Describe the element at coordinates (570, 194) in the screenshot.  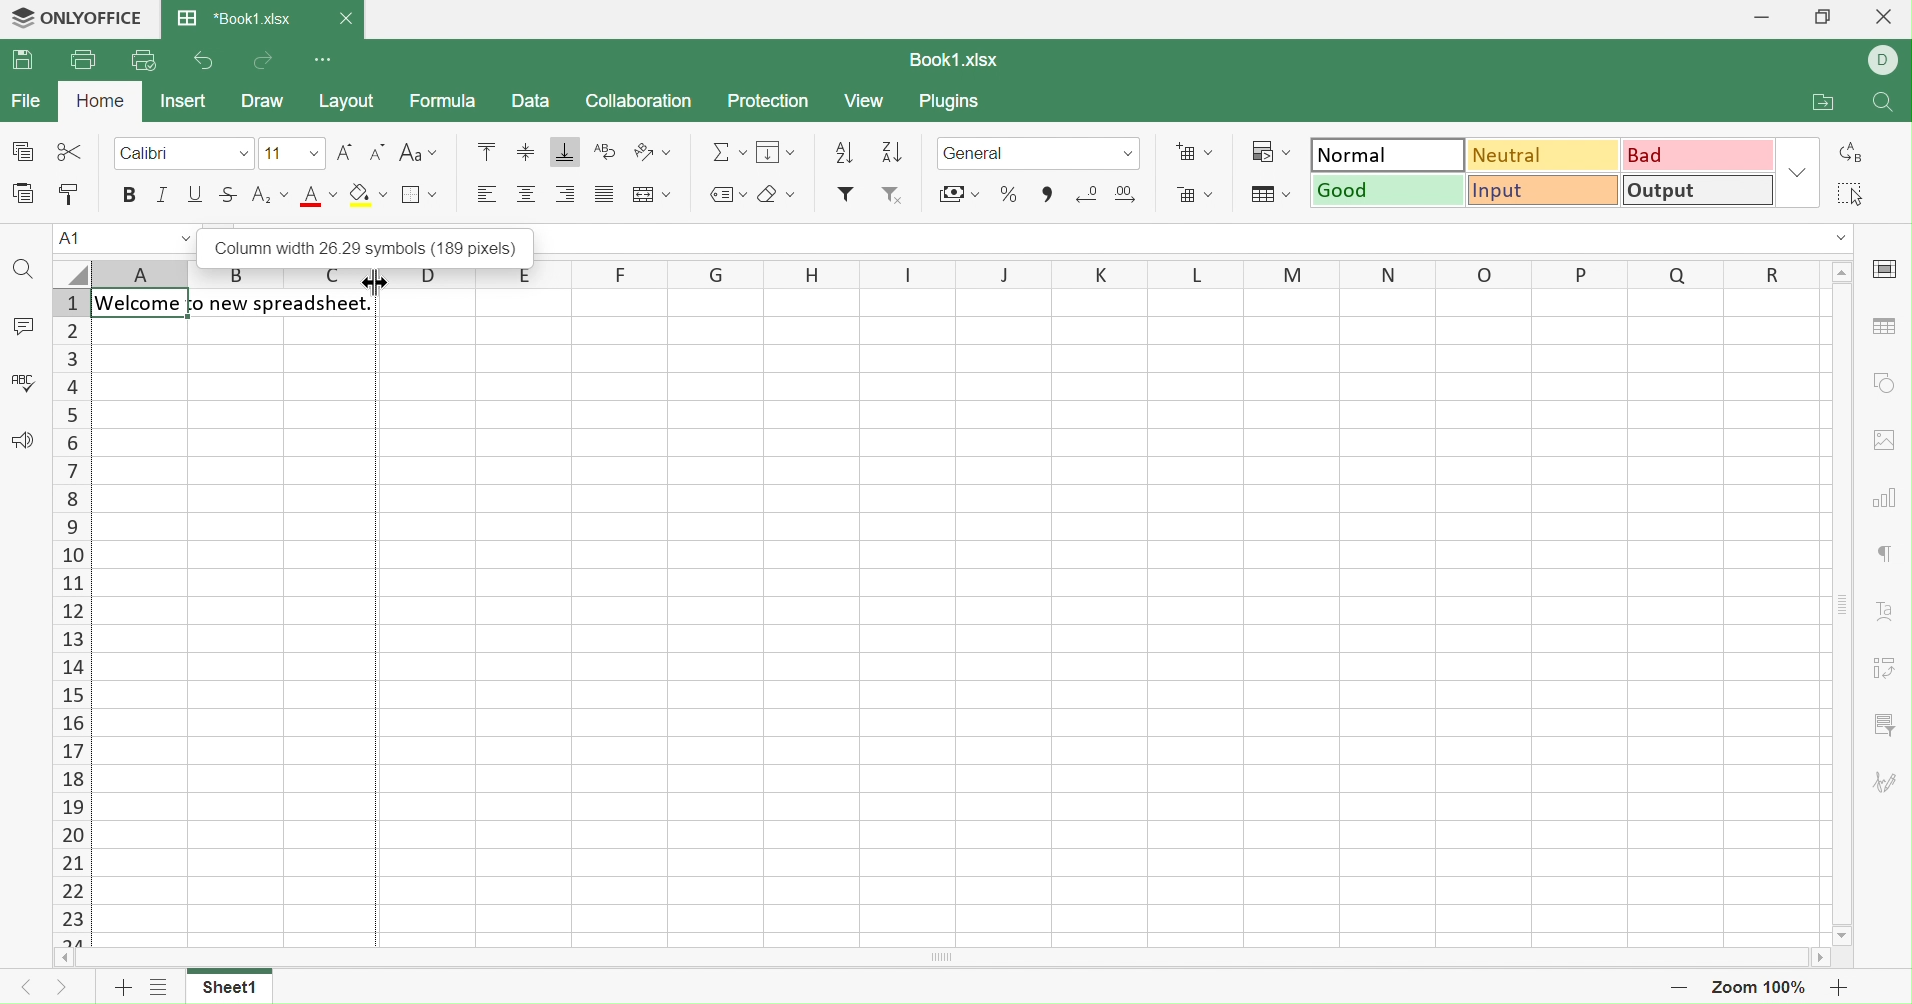
I see `Align Right` at that location.